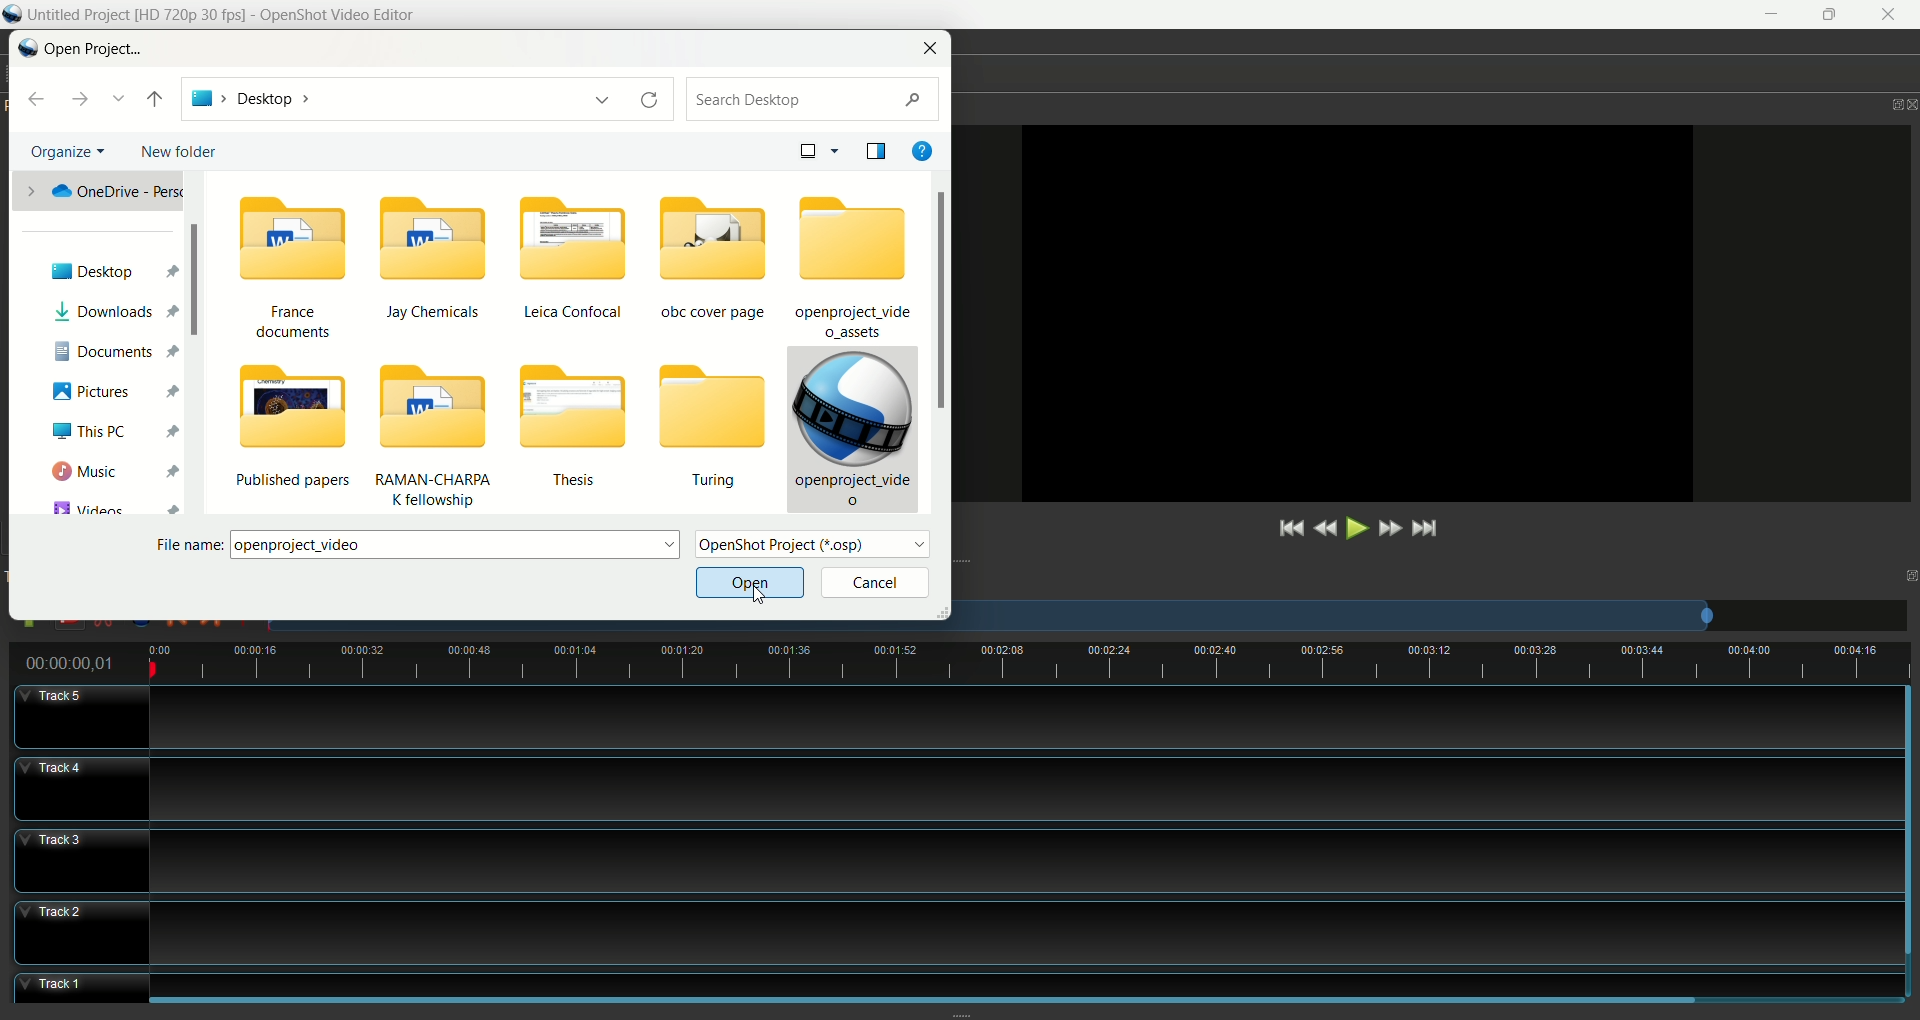 Image resolution: width=1920 pixels, height=1020 pixels. What do you see at coordinates (1908, 101) in the screenshot?
I see `Close` at bounding box center [1908, 101].